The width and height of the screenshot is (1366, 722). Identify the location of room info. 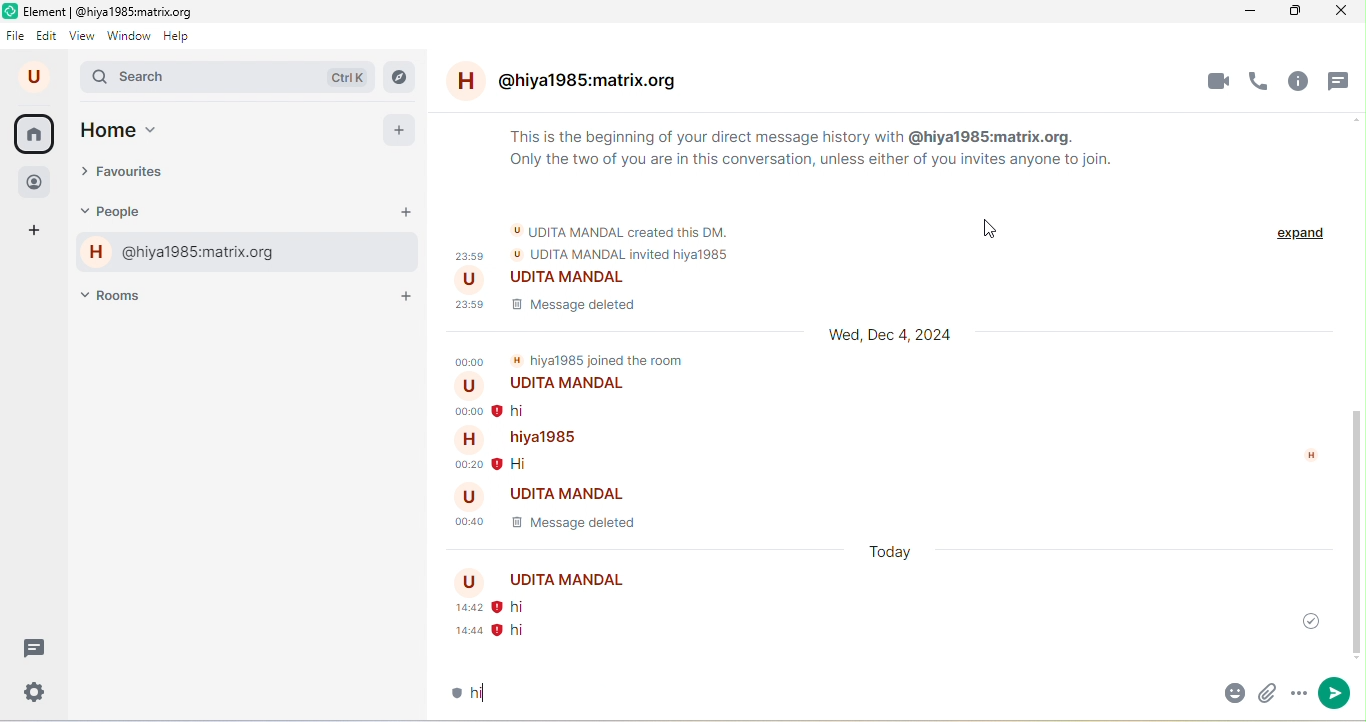
(1302, 81).